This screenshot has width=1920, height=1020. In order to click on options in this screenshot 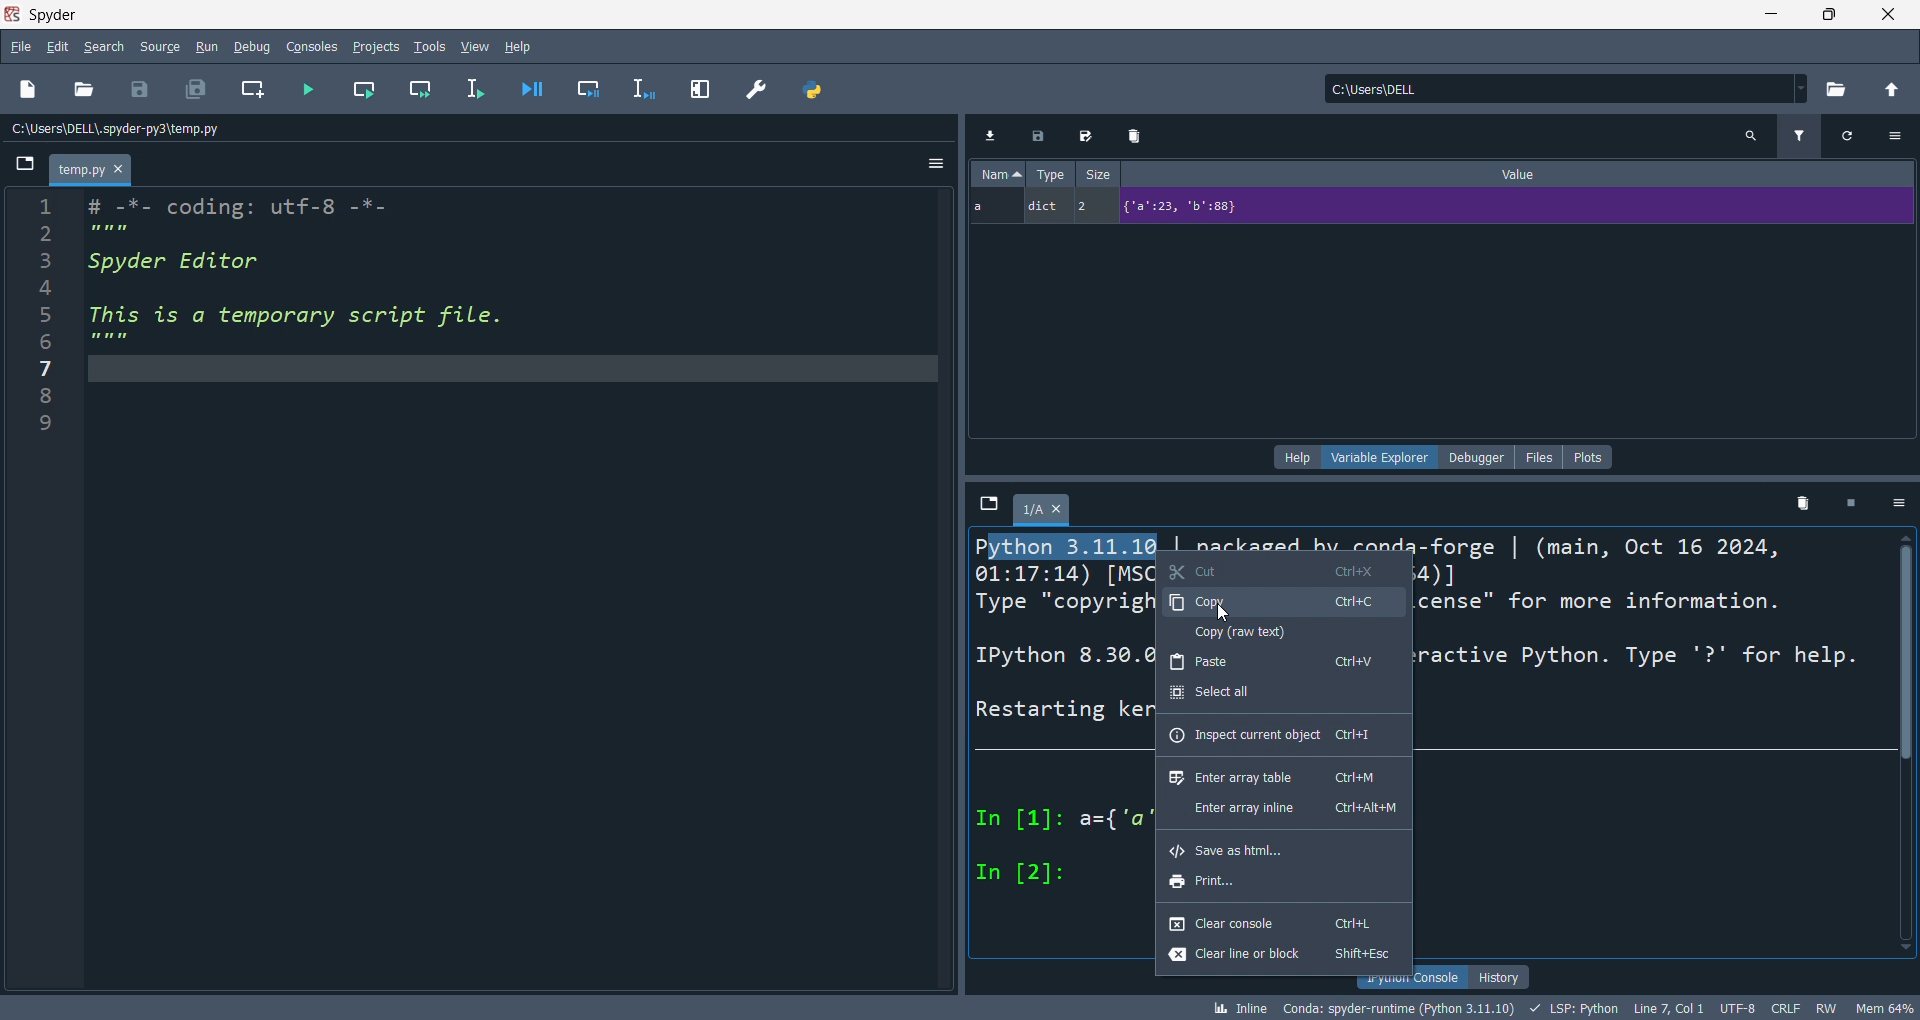, I will do `click(1902, 504)`.